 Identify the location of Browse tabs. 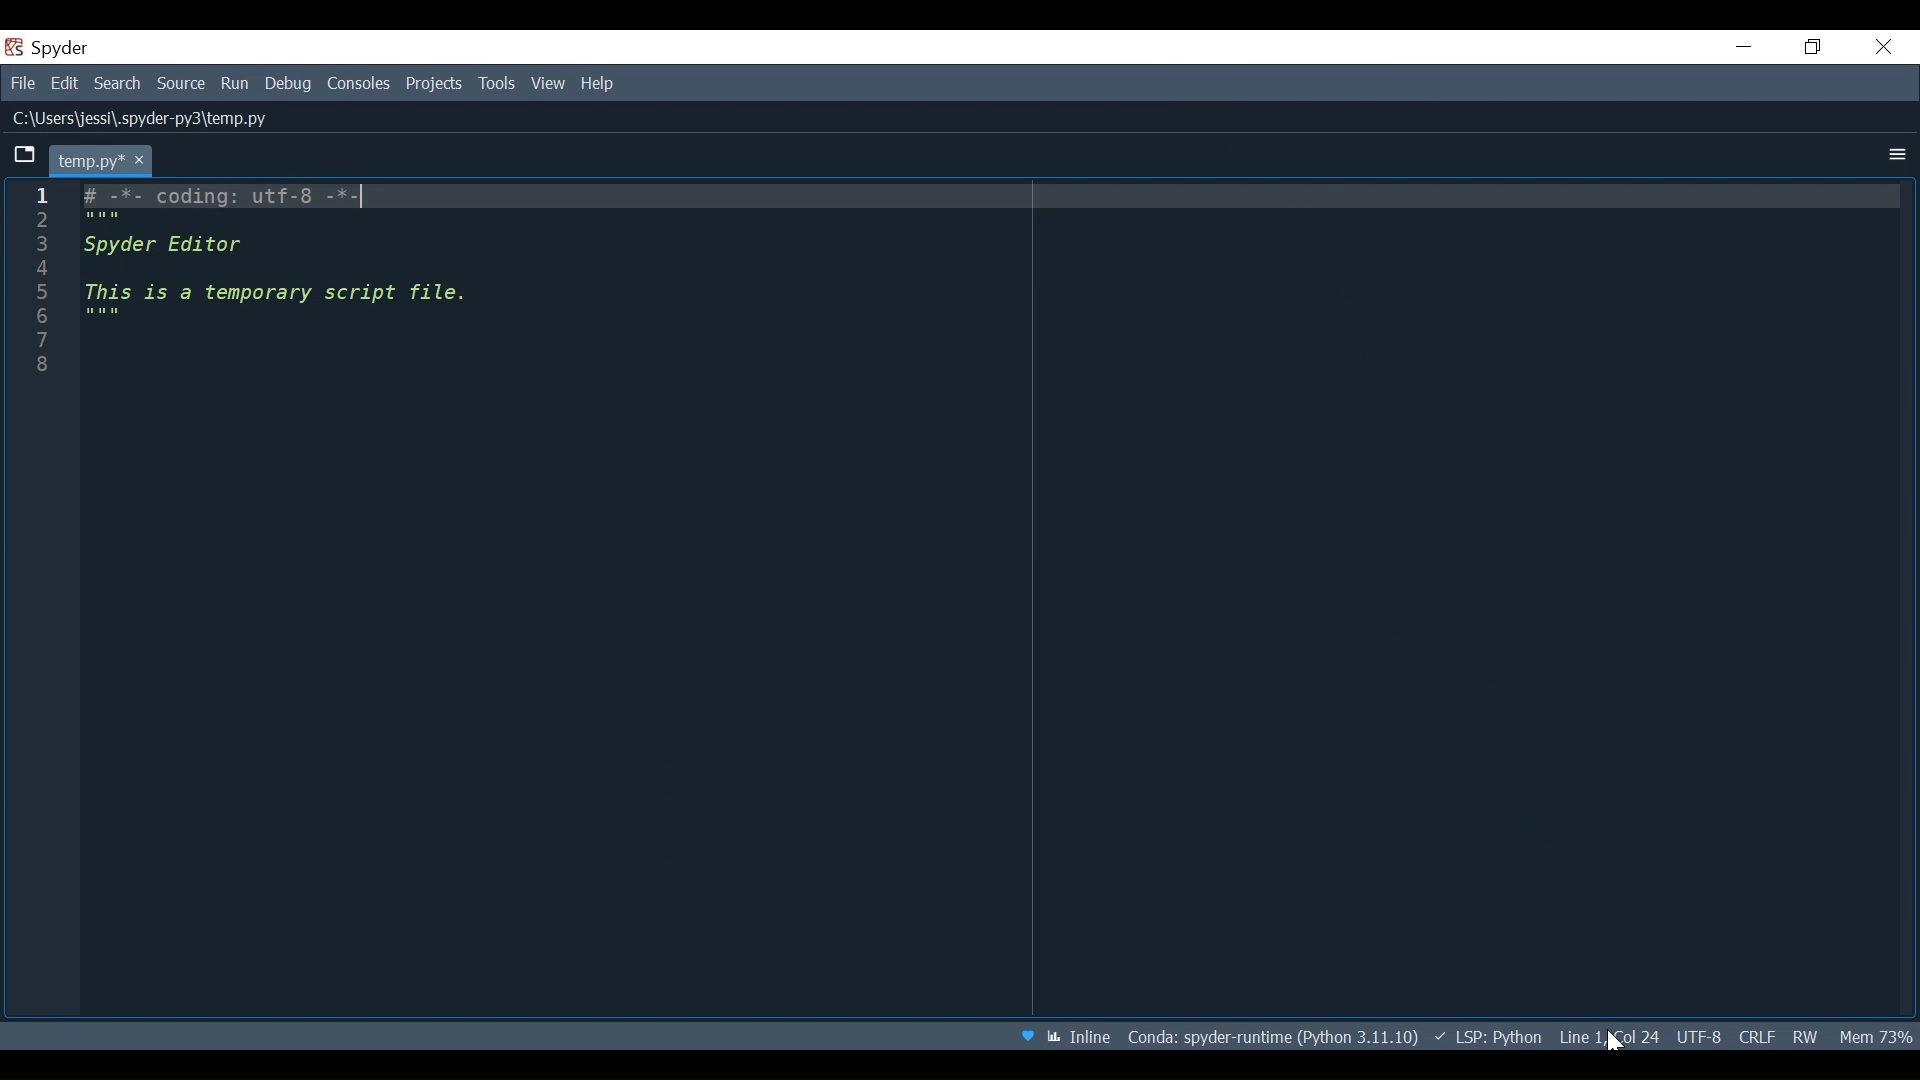
(23, 158).